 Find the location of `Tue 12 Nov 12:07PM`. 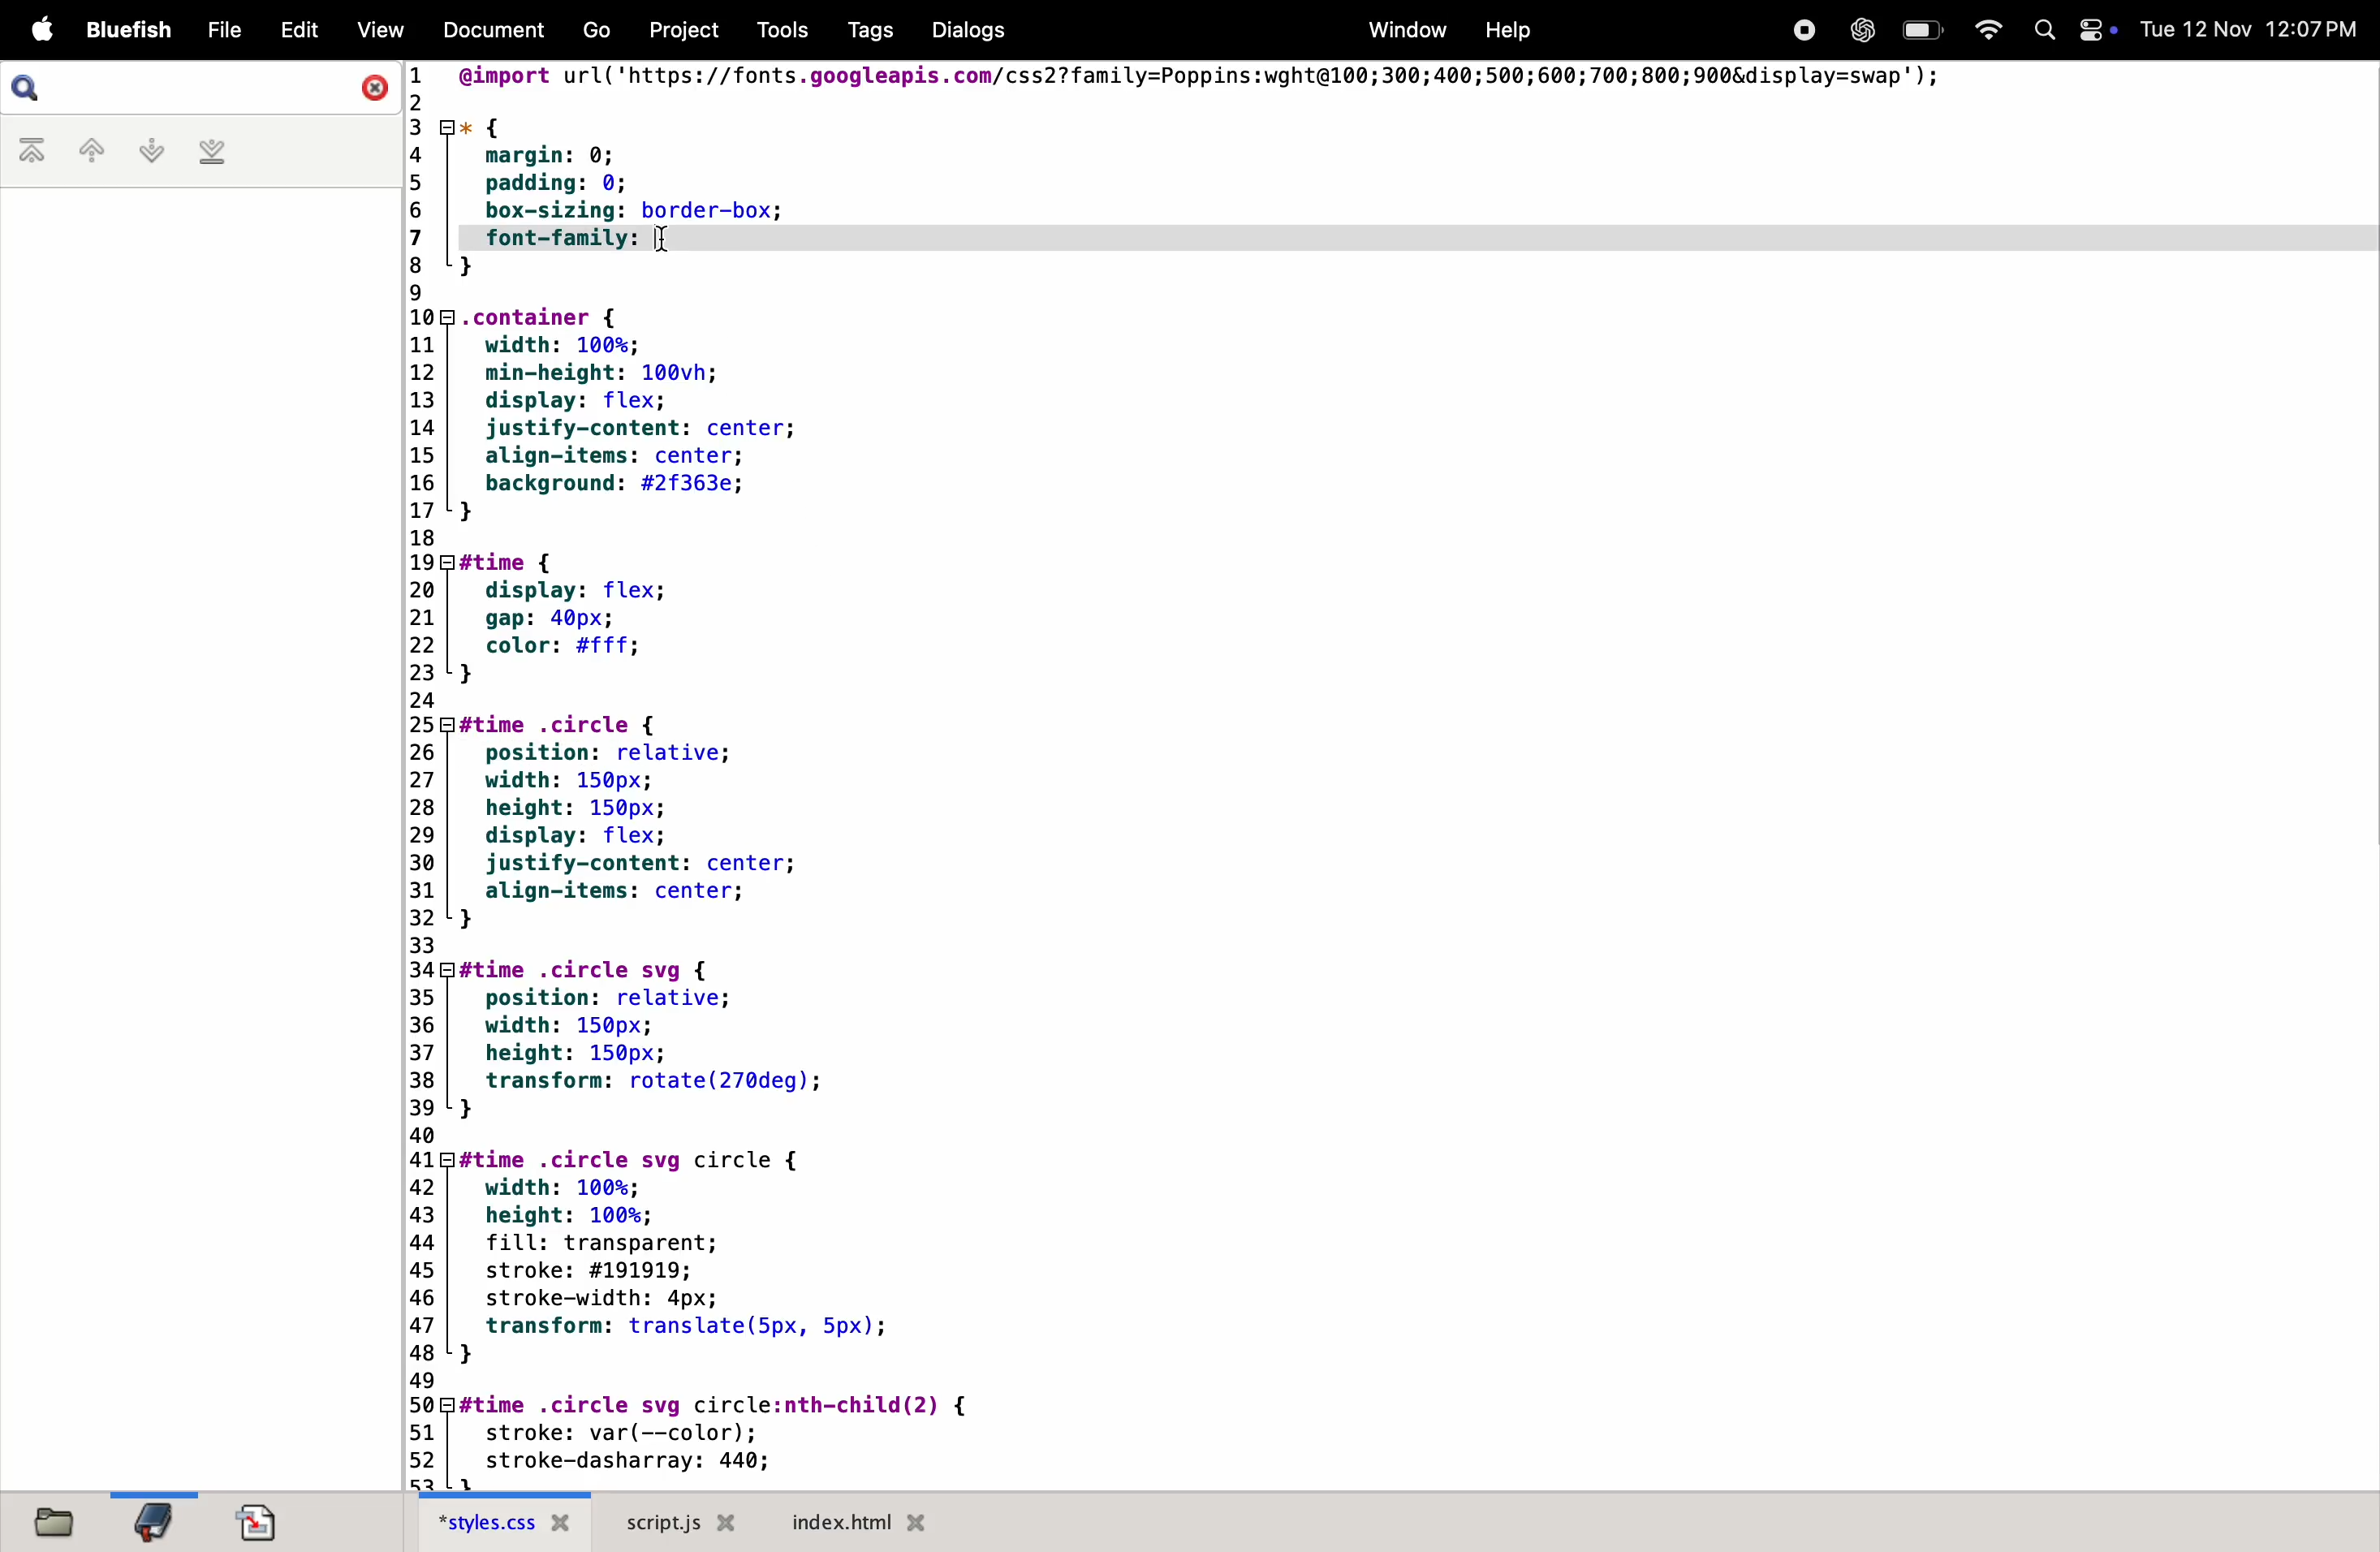

Tue 12 Nov 12:07PM is located at coordinates (2251, 30).